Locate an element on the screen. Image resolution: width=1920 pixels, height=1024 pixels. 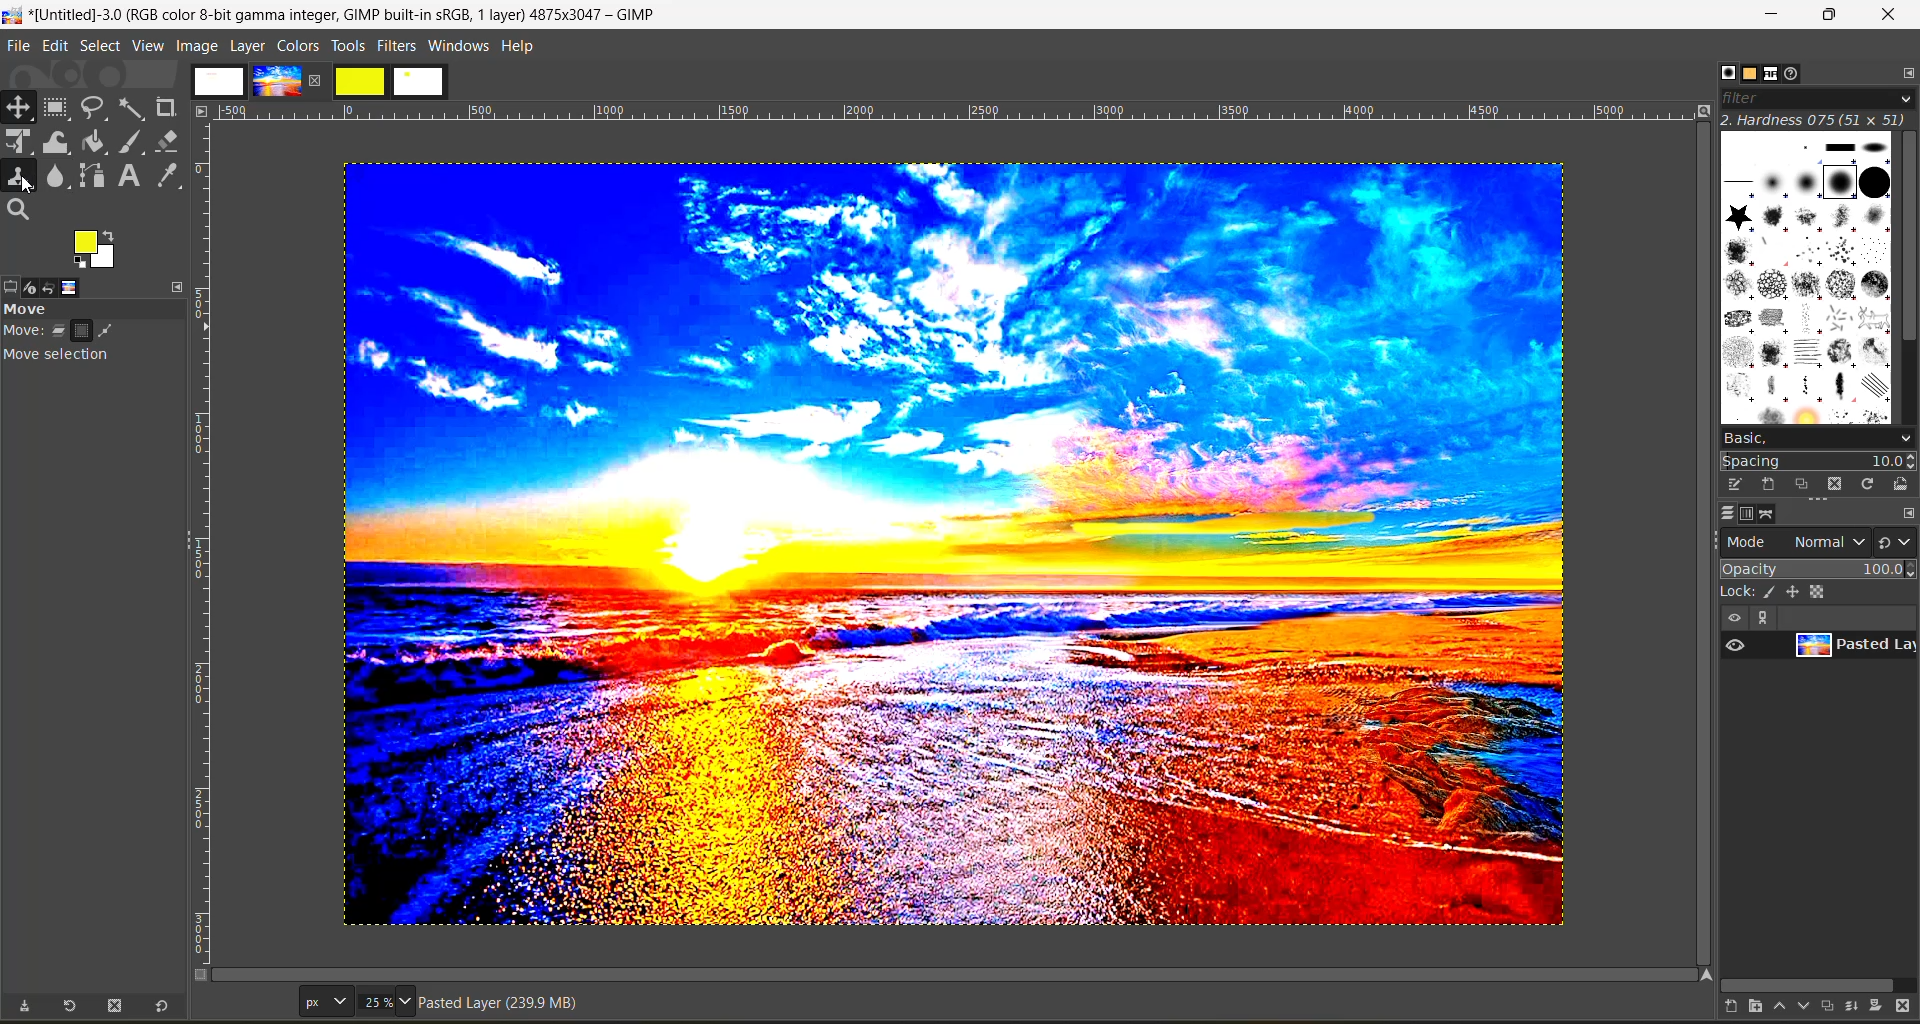
position is located at coordinates (1796, 591).